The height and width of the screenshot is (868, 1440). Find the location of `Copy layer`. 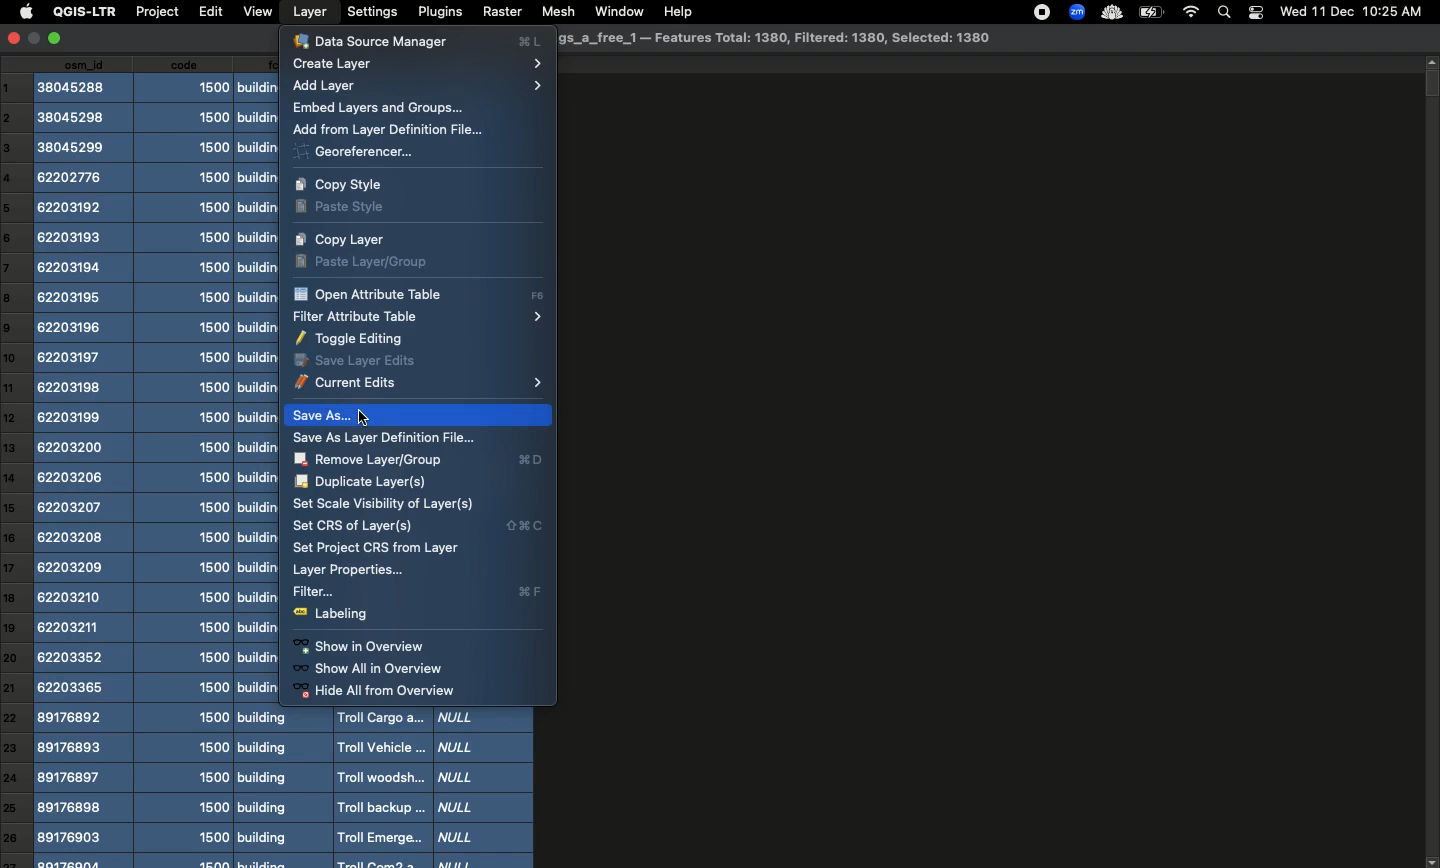

Copy layer is located at coordinates (342, 240).